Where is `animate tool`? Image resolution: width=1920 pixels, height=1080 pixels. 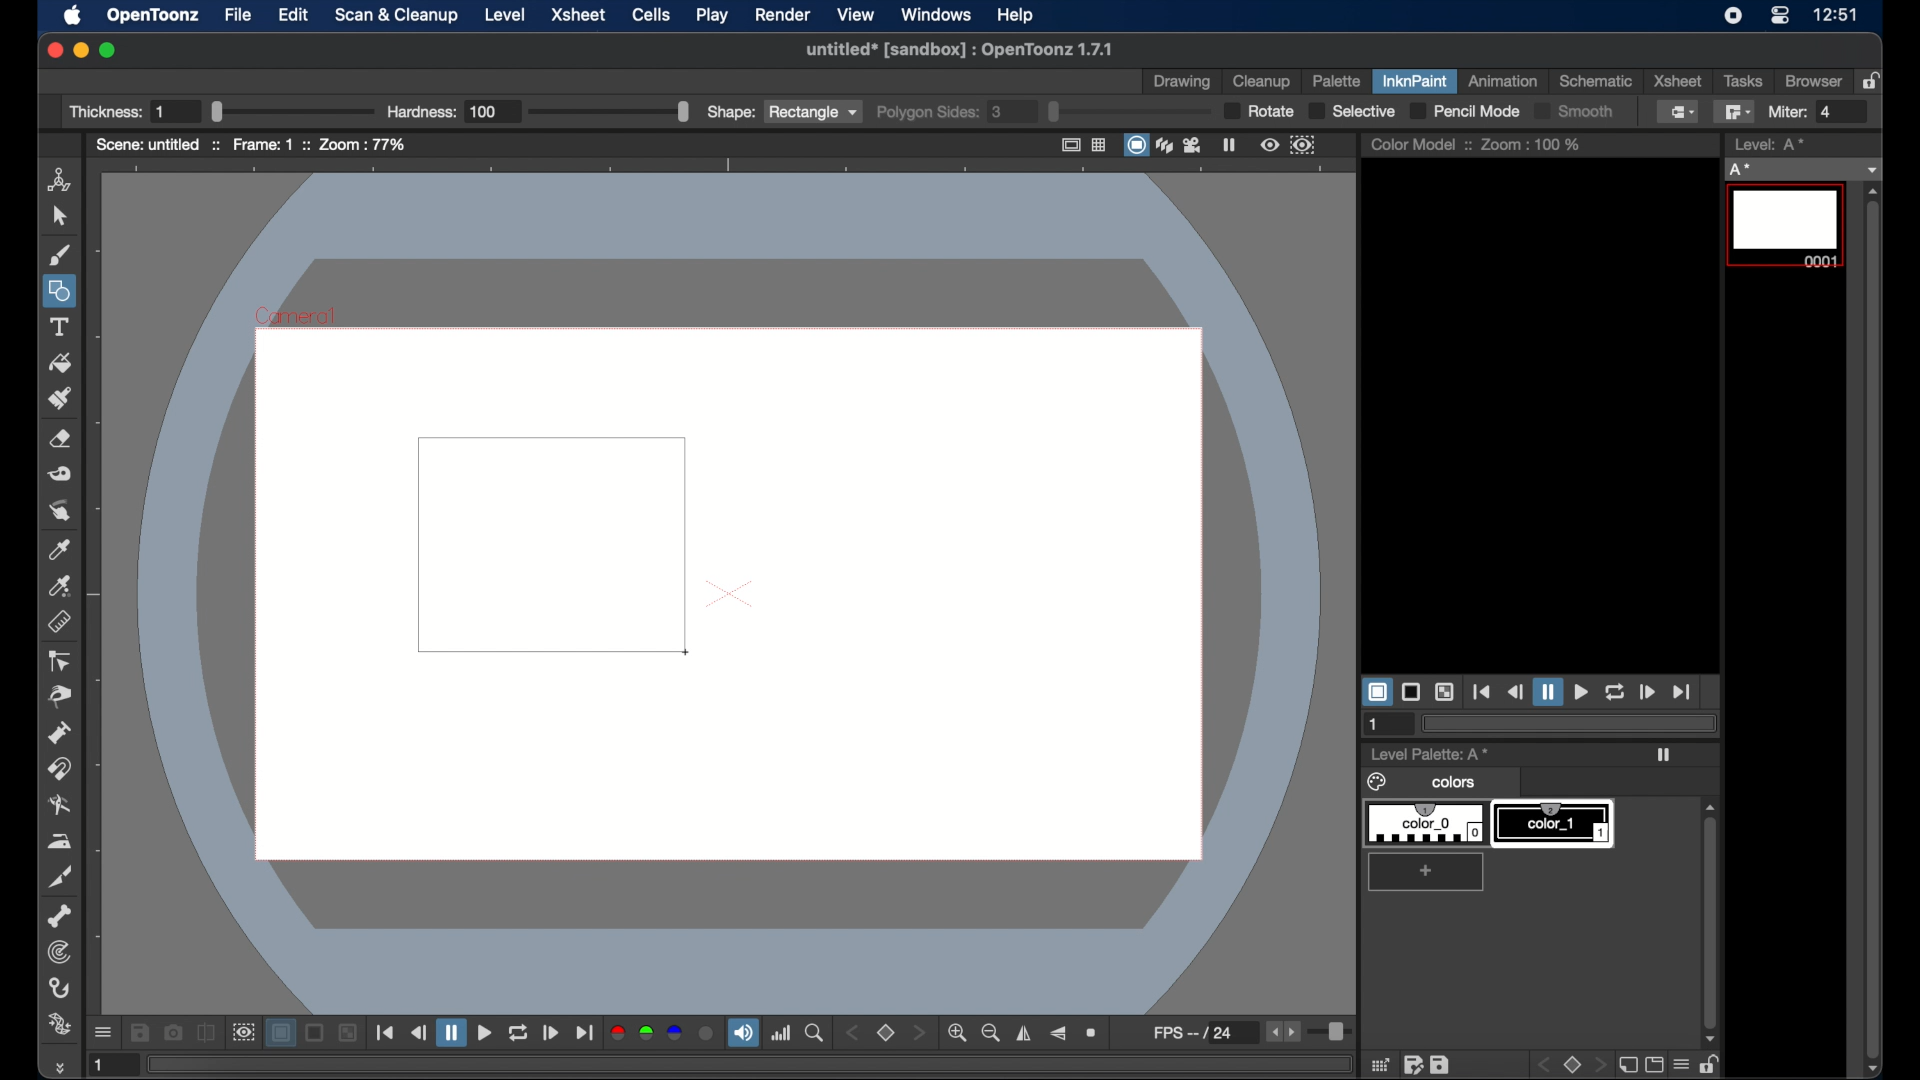 animate tool is located at coordinates (60, 180).